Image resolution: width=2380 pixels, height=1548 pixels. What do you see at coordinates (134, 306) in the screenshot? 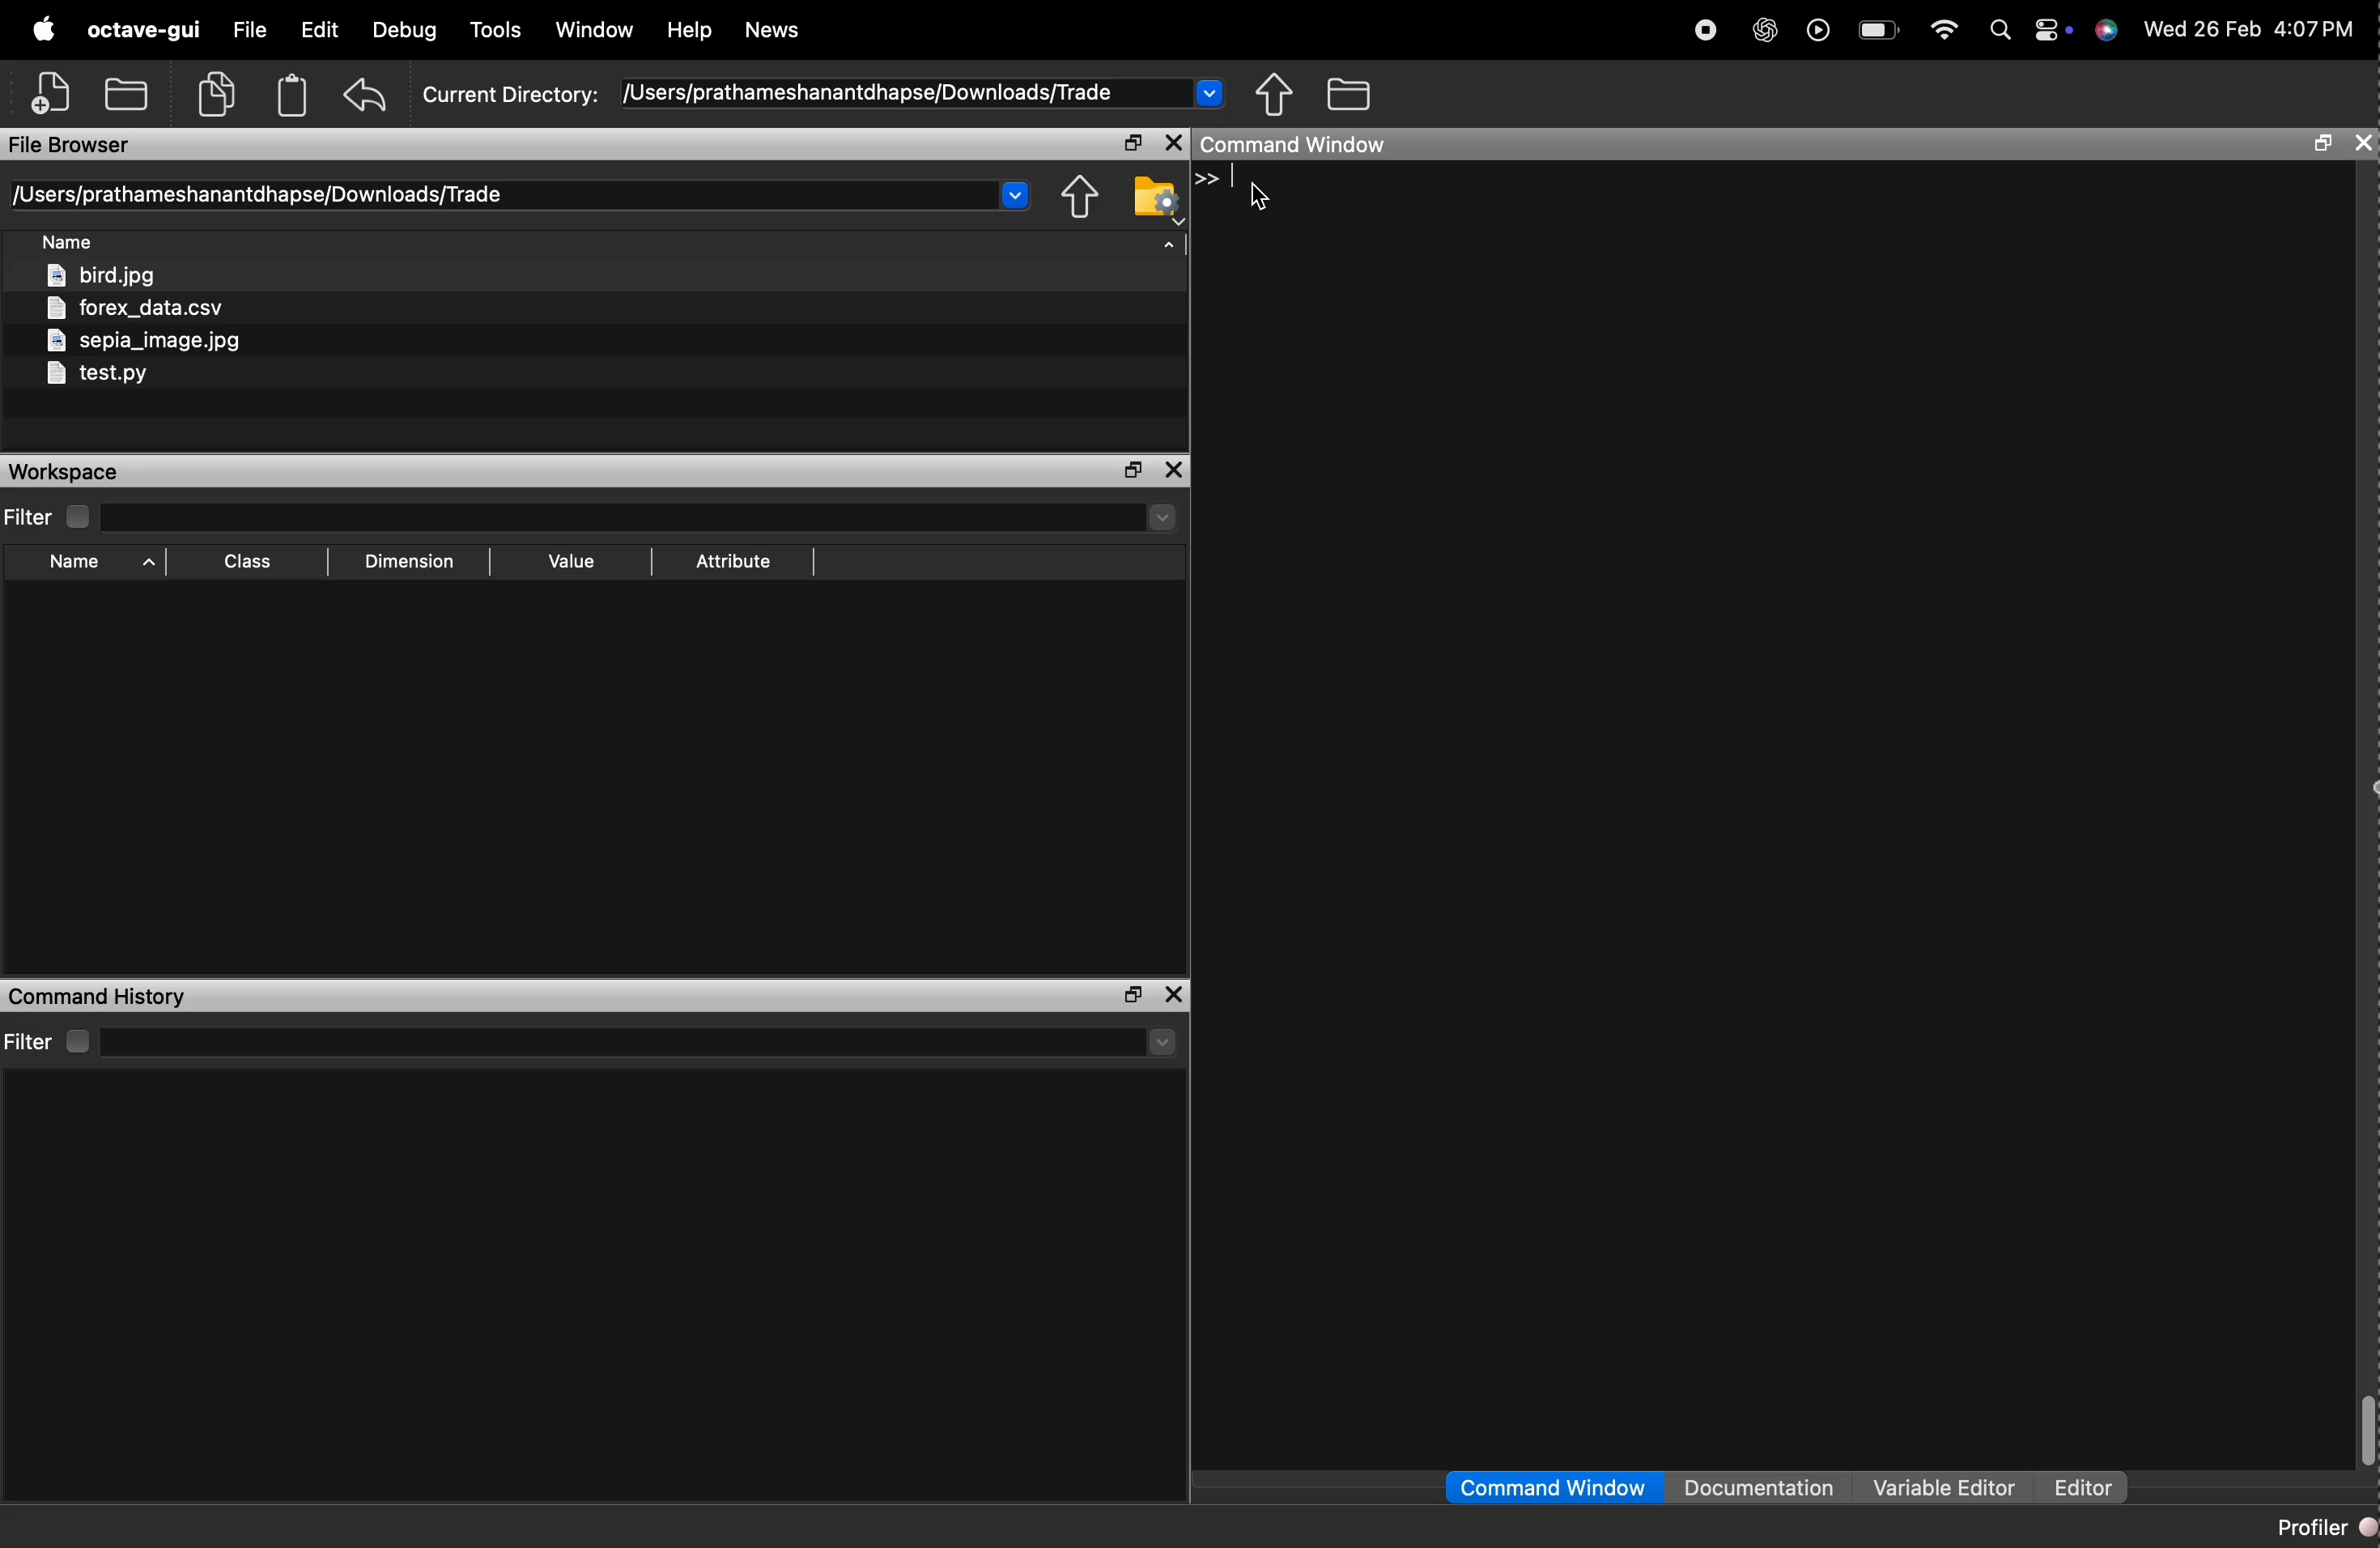
I see ` forex_data.csv` at bounding box center [134, 306].